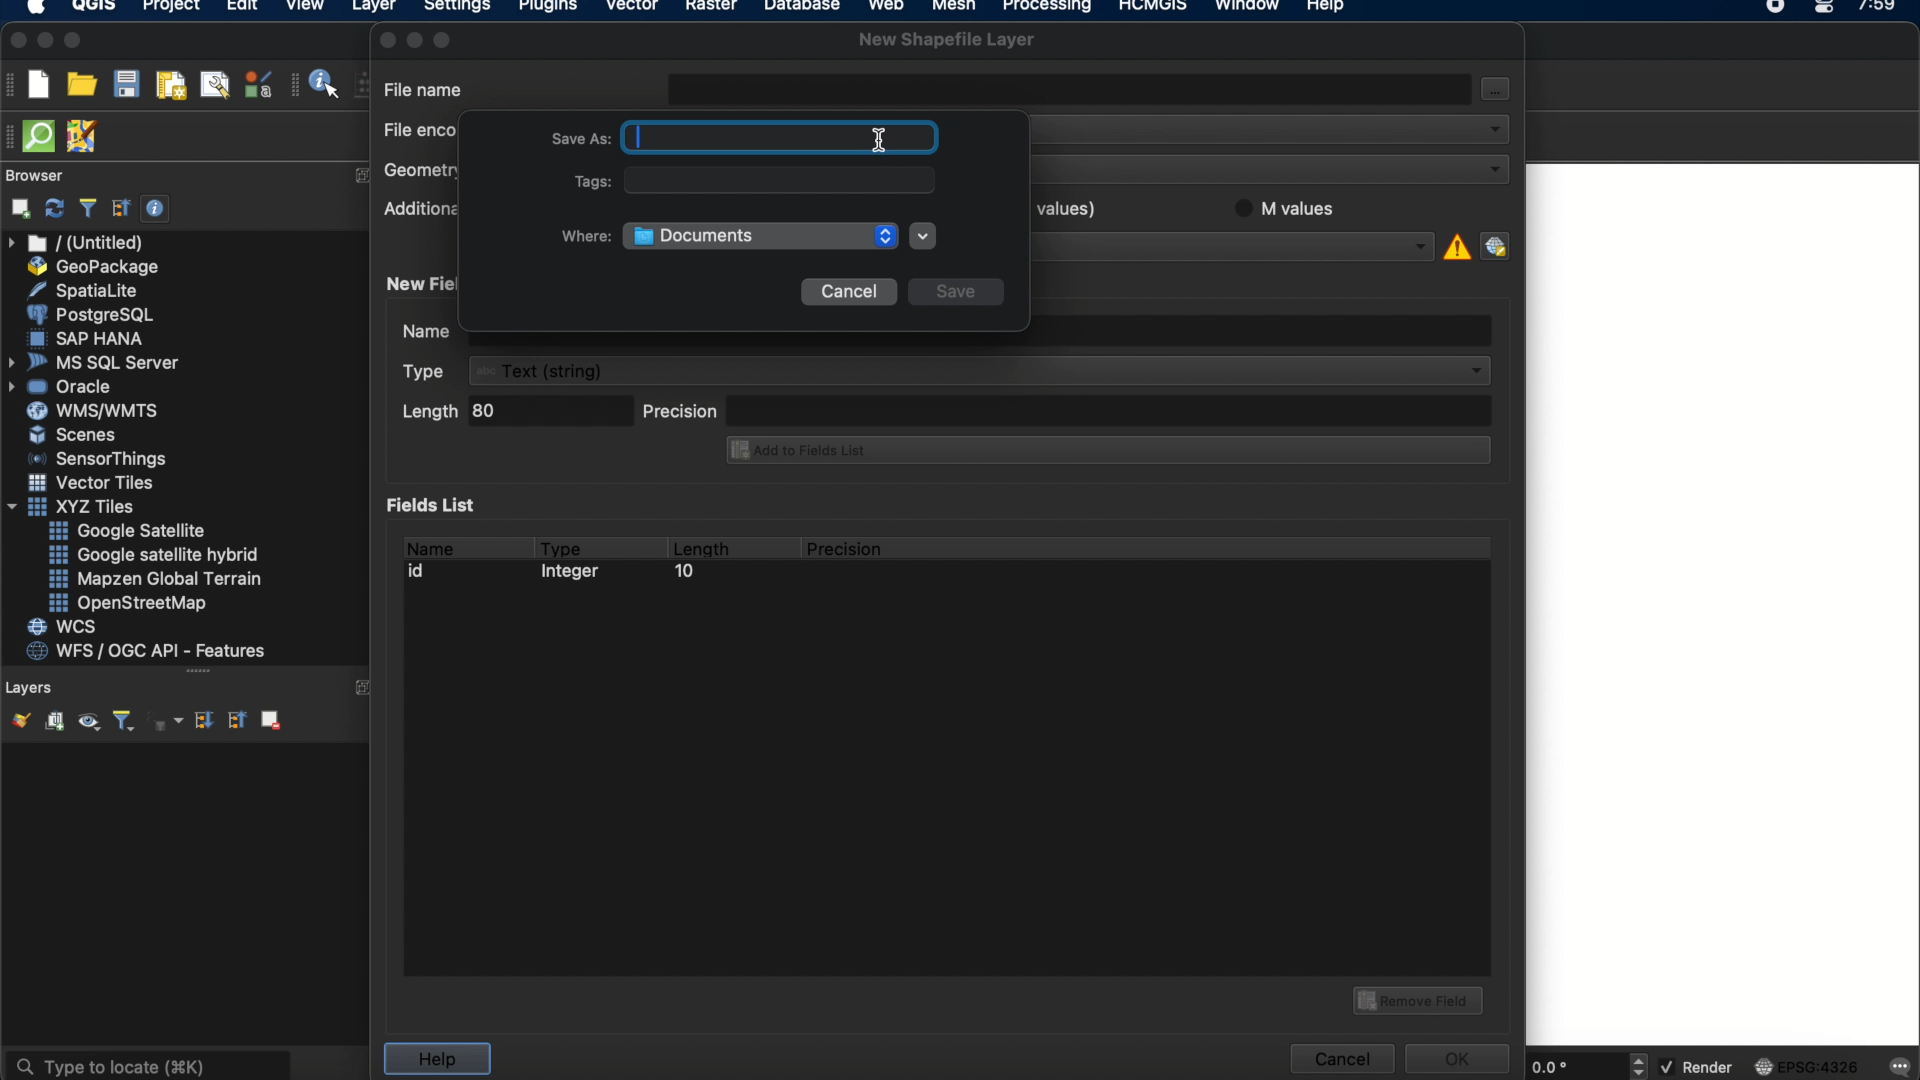 The image size is (1920, 1080). I want to click on new shaoefile layer, so click(947, 40).